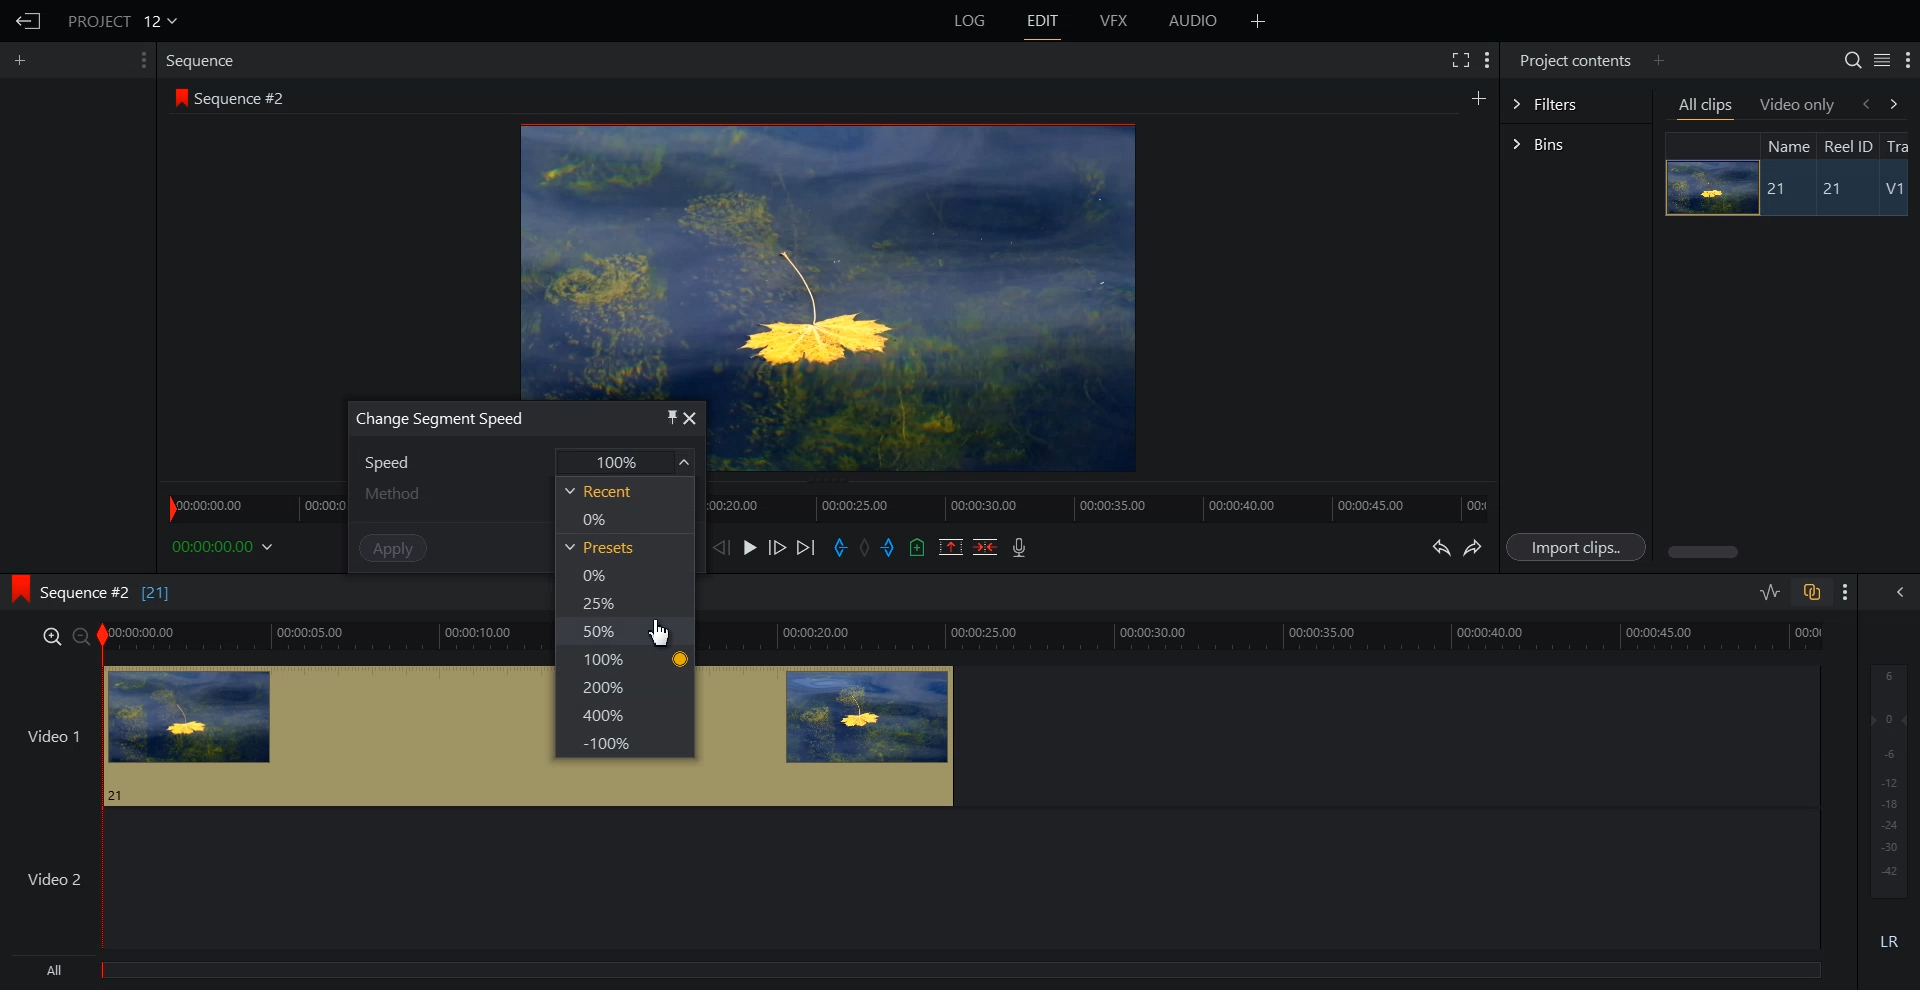 The height and width of the screenshot is (990, 1920). I want to click on Presets, so click(603, 547).